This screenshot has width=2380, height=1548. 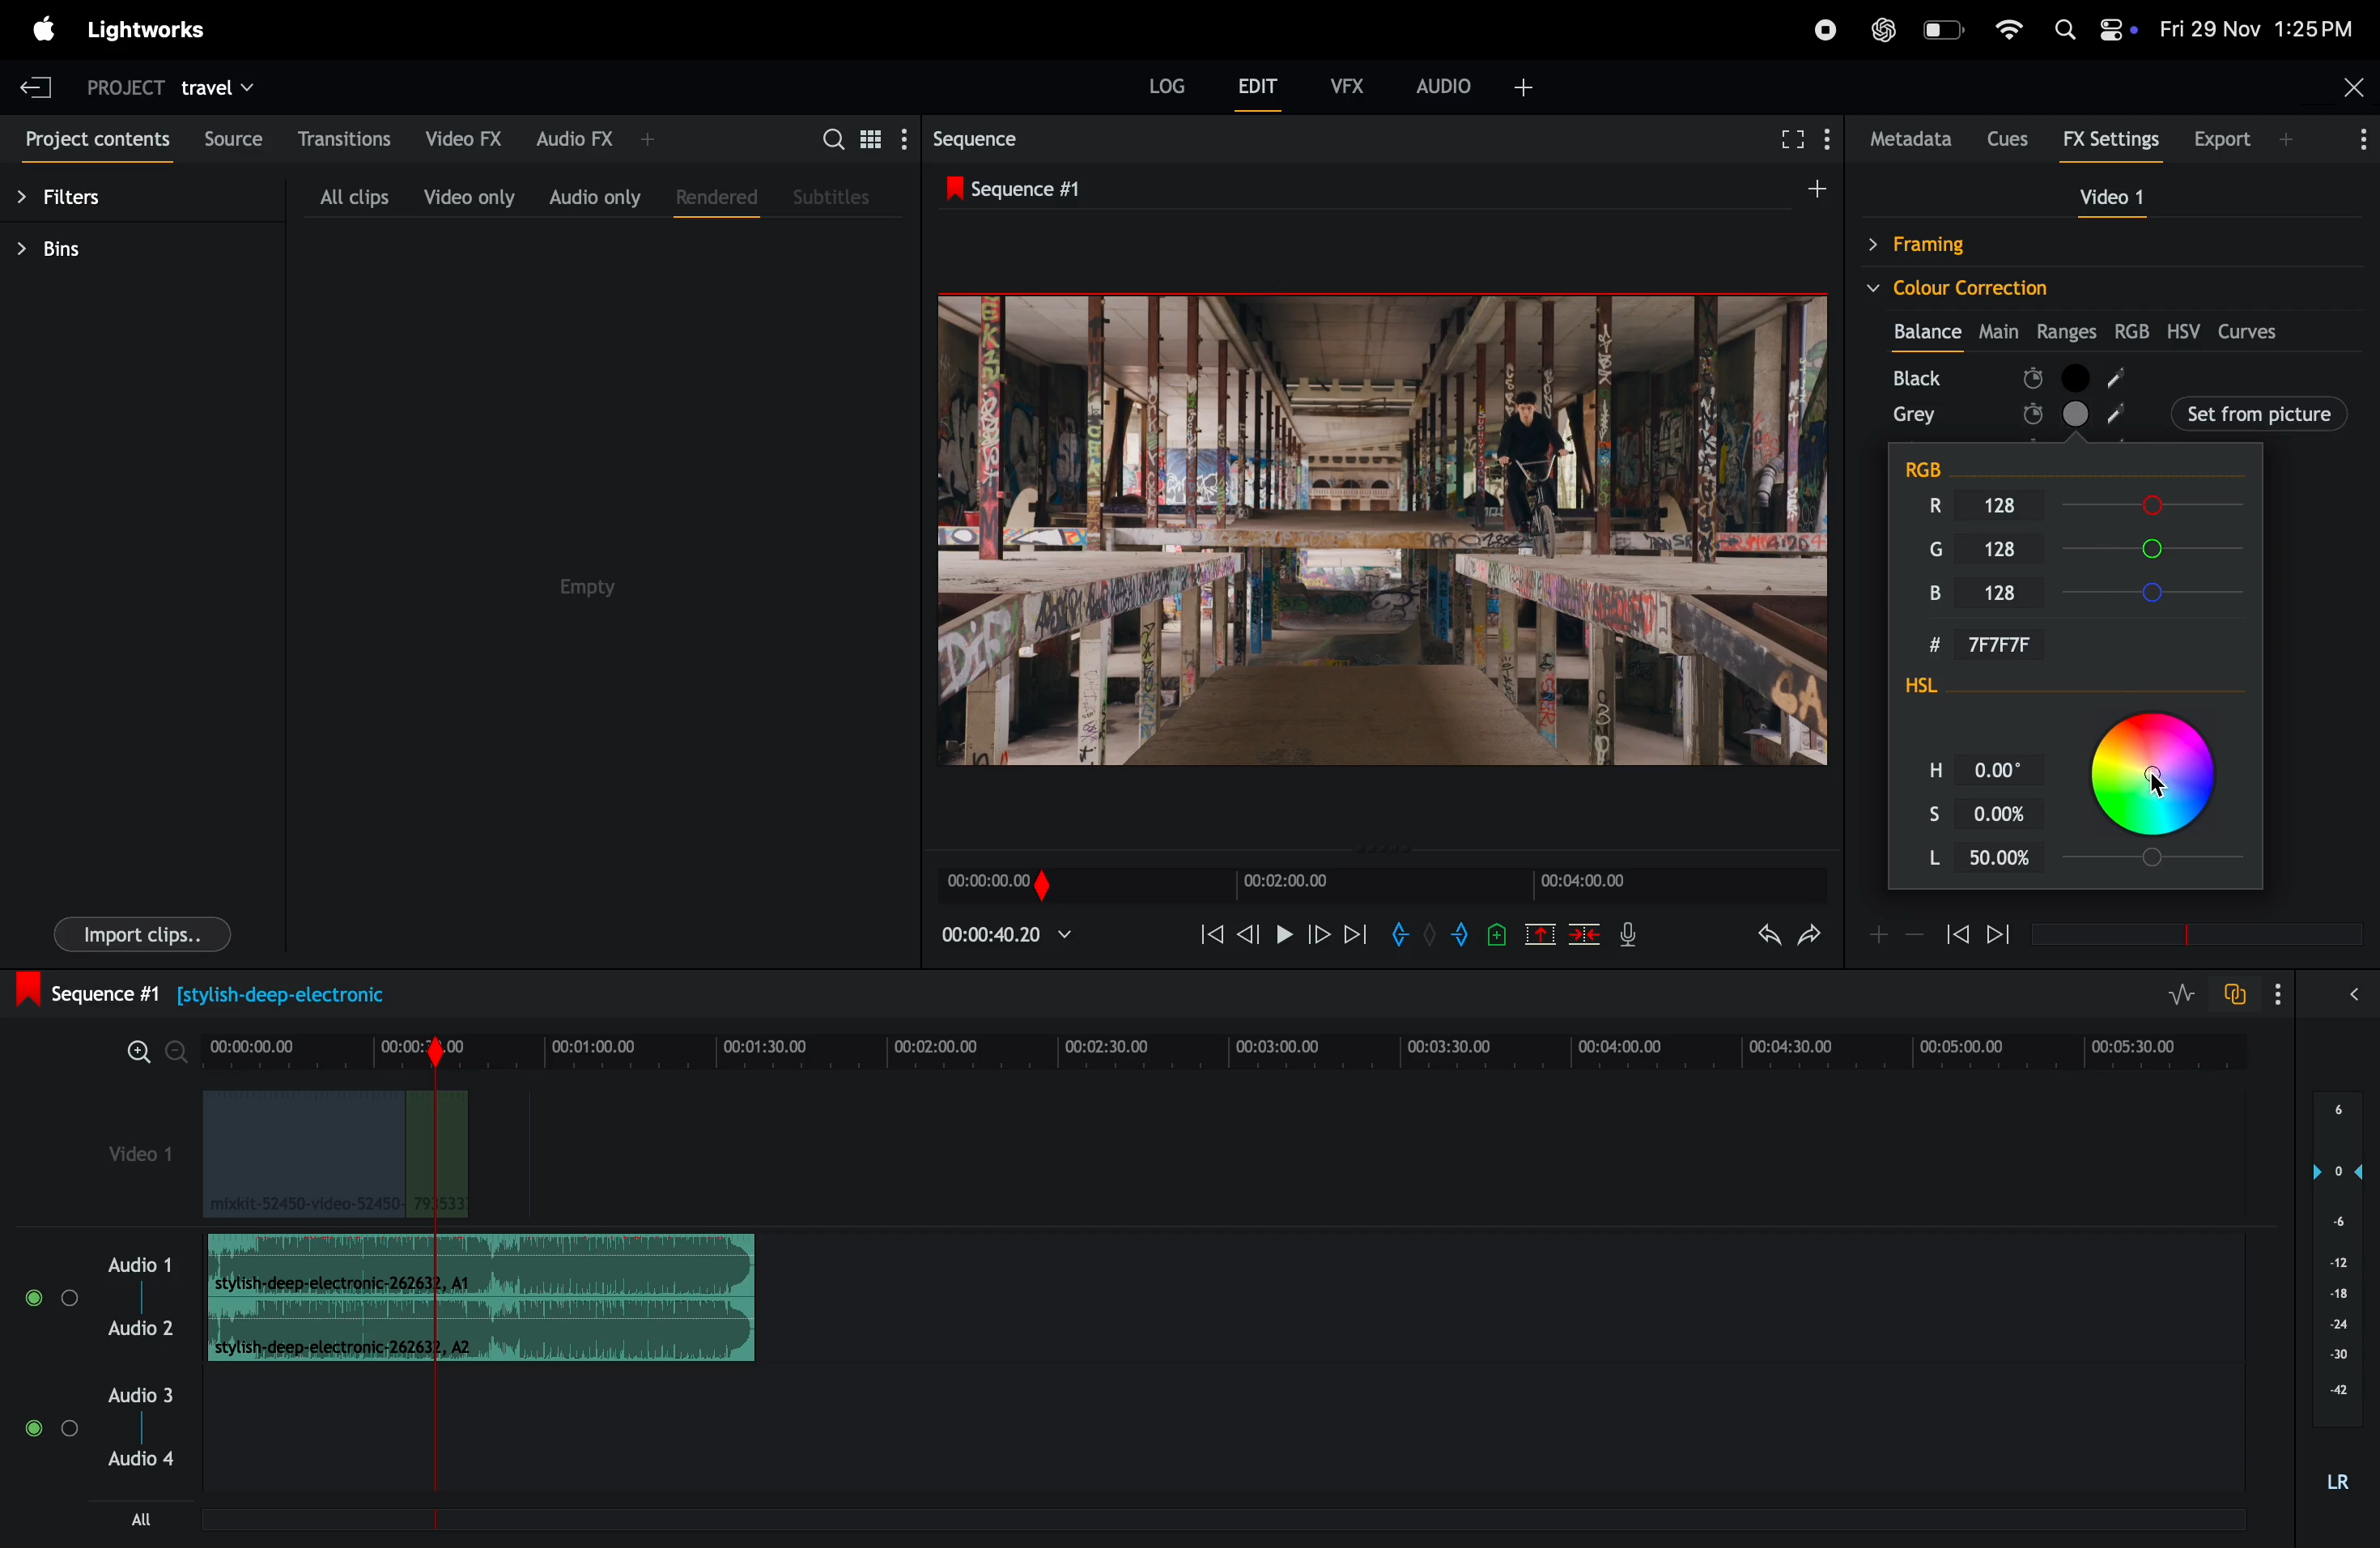 I want to click on Audio Clip, so click(x=481, y=1328).